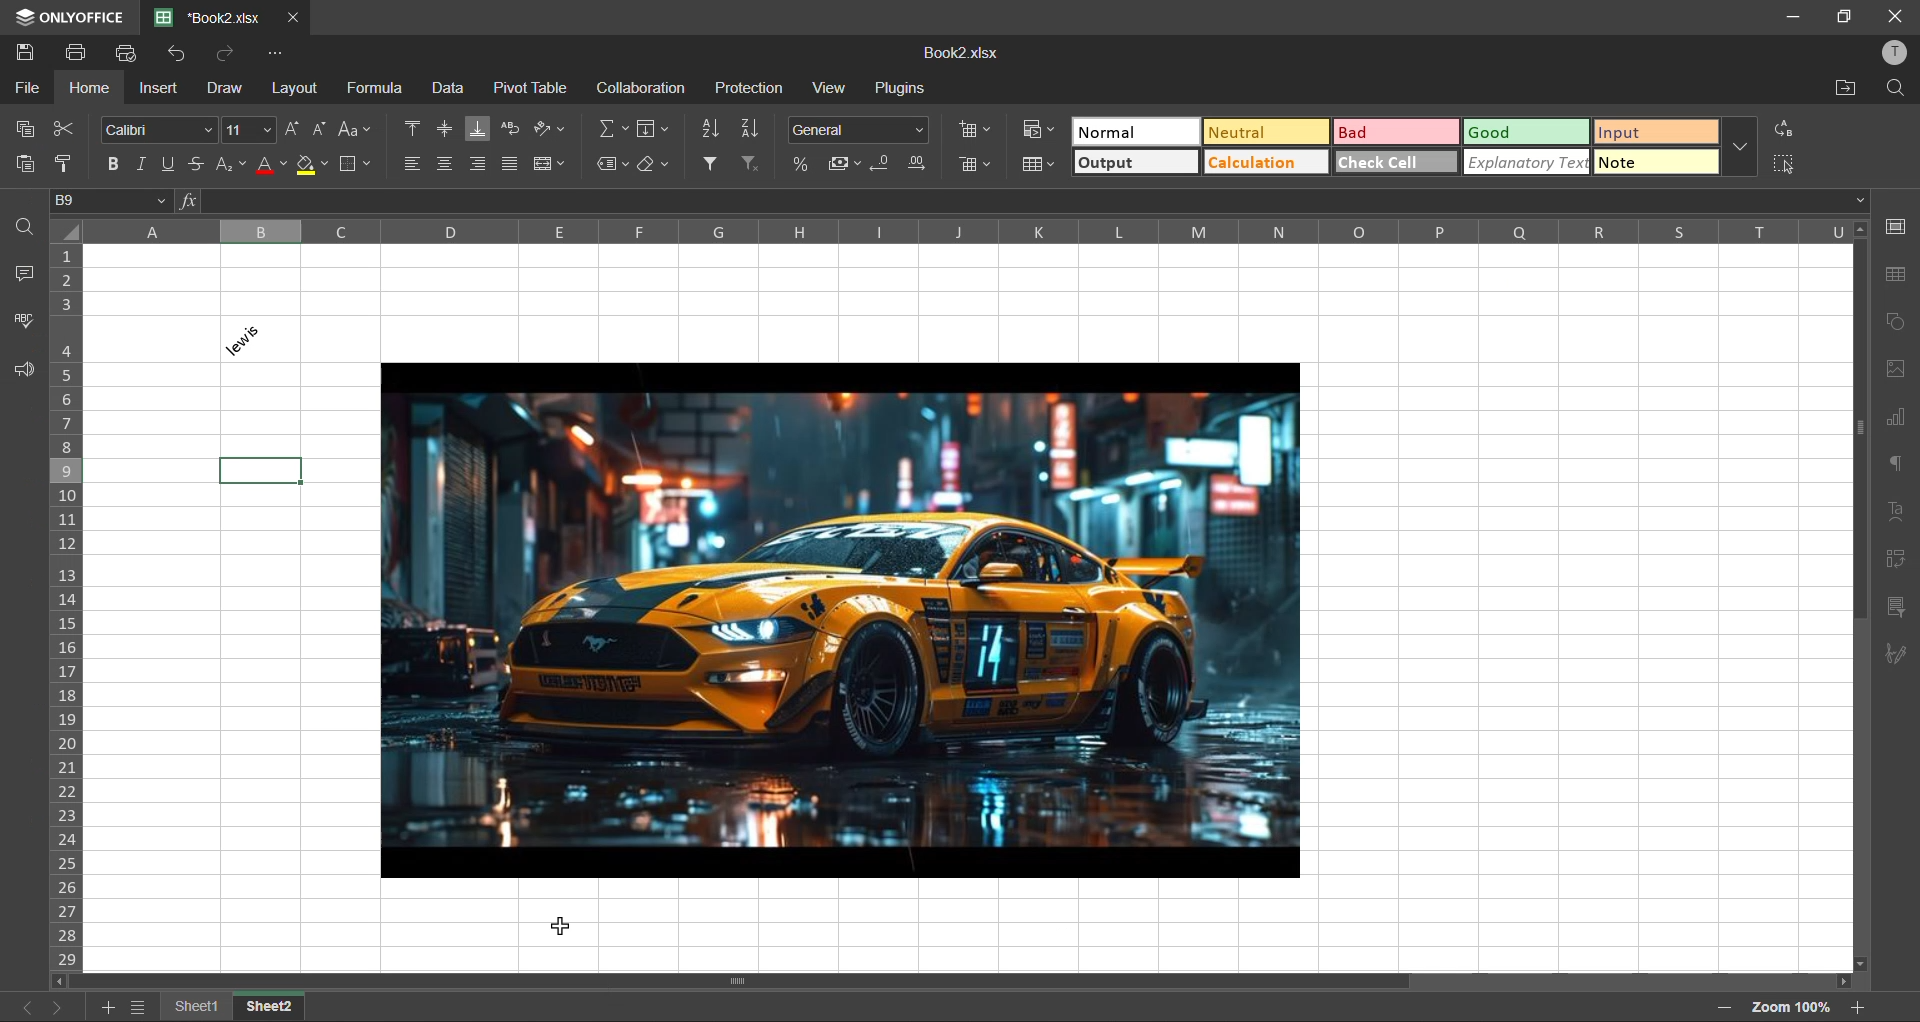 The width and height of the screenshot is (1920, 1022). I want to click on scroll bar, so click(1862, 428).